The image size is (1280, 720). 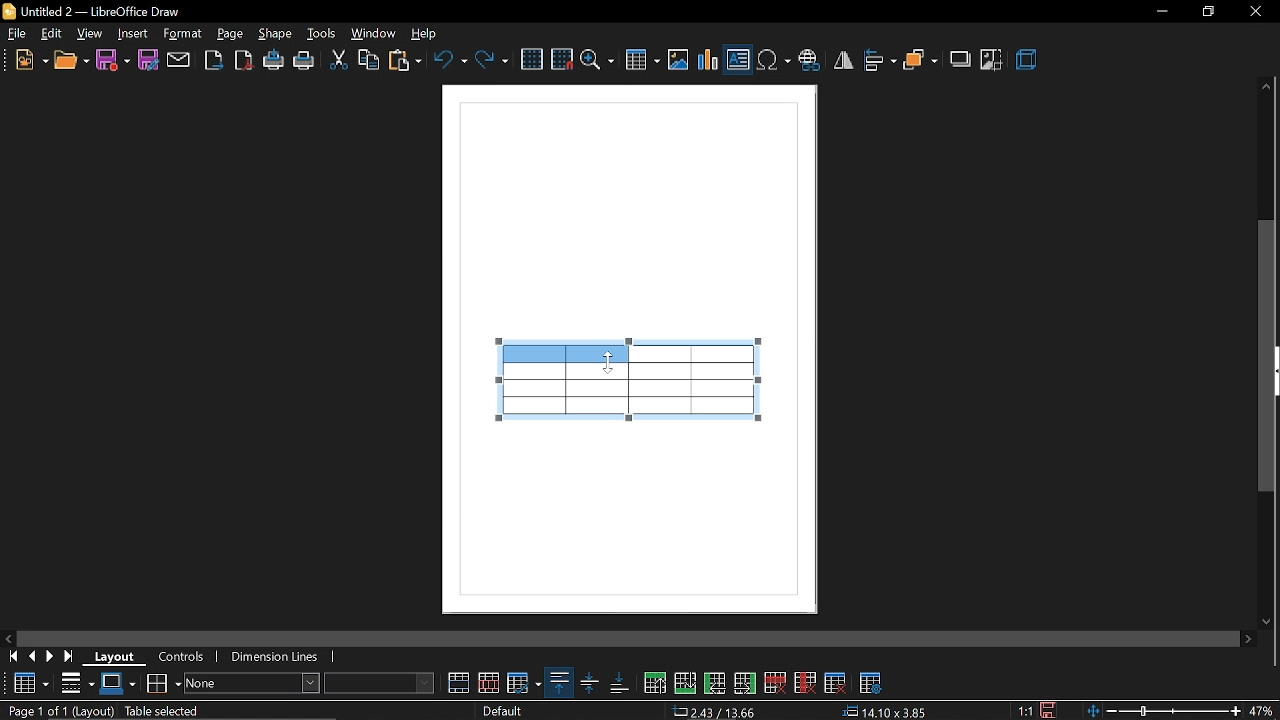 I want to click on insert table, so click(x=642, y=59).